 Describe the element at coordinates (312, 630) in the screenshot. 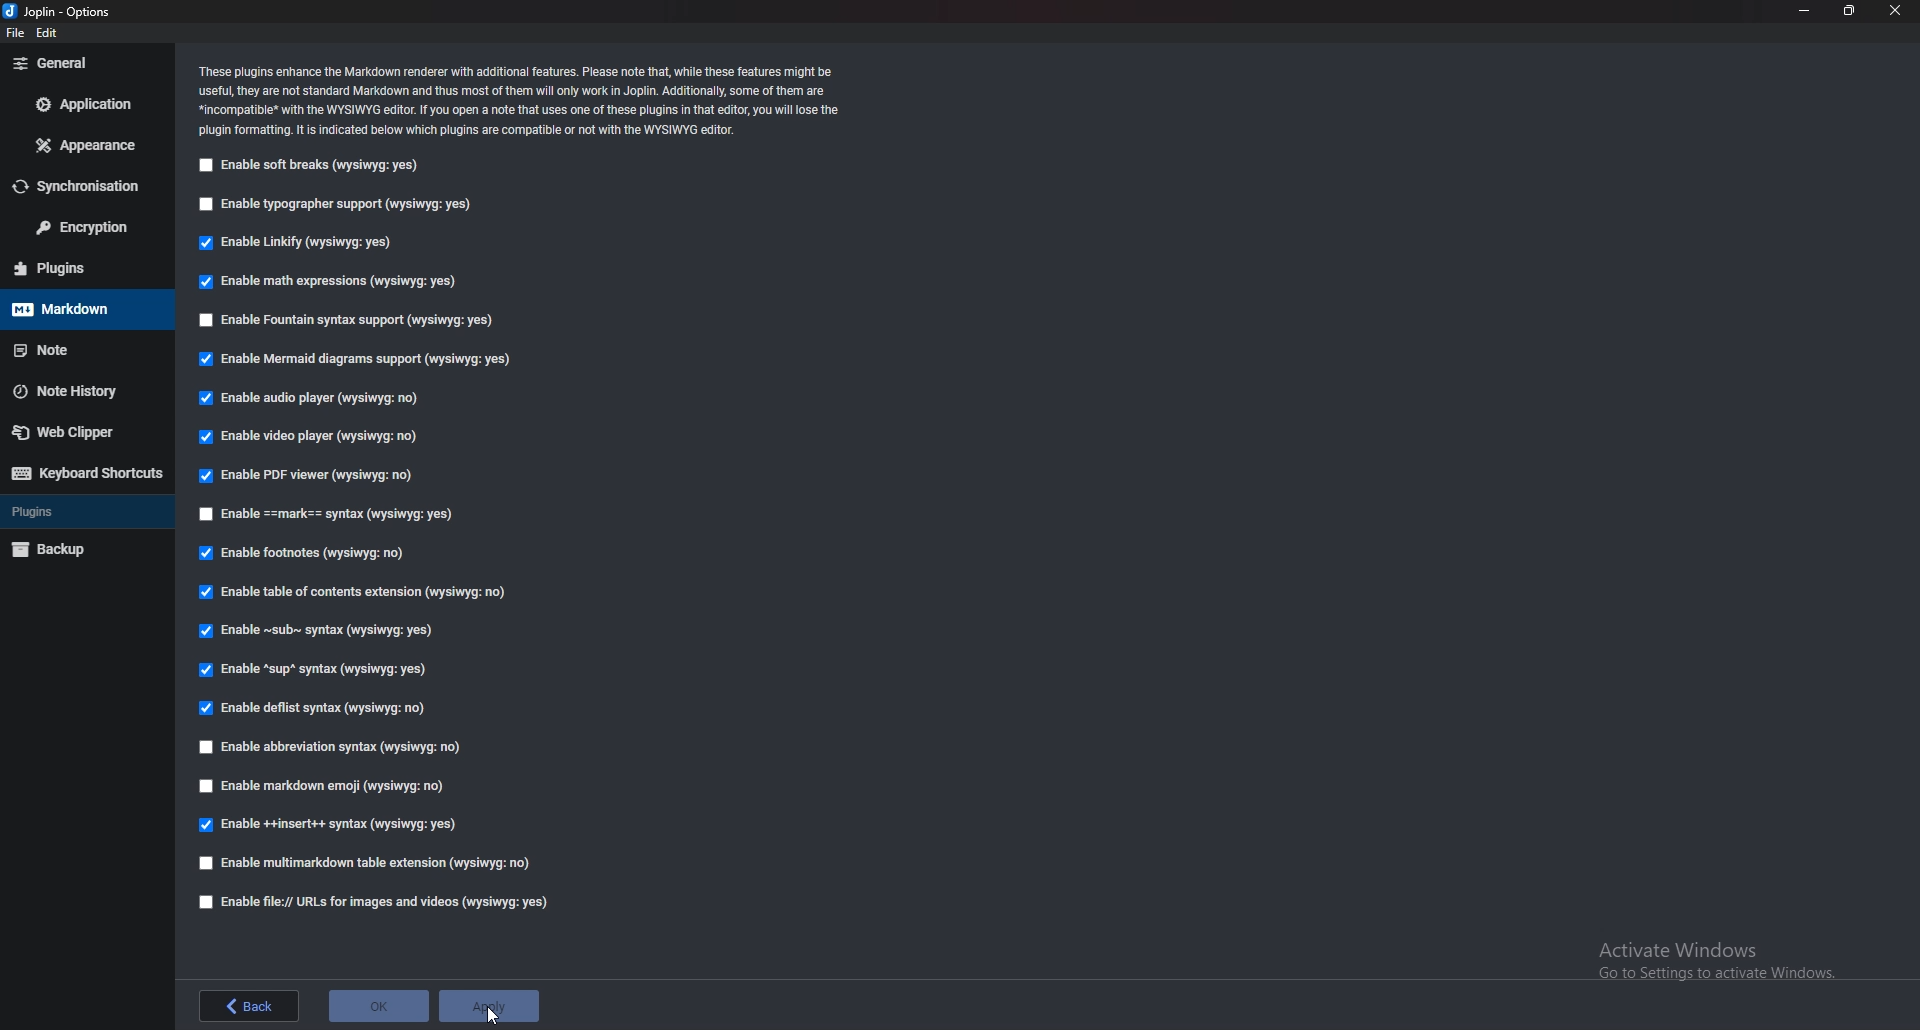

I see `enable sub syntax` at that location.